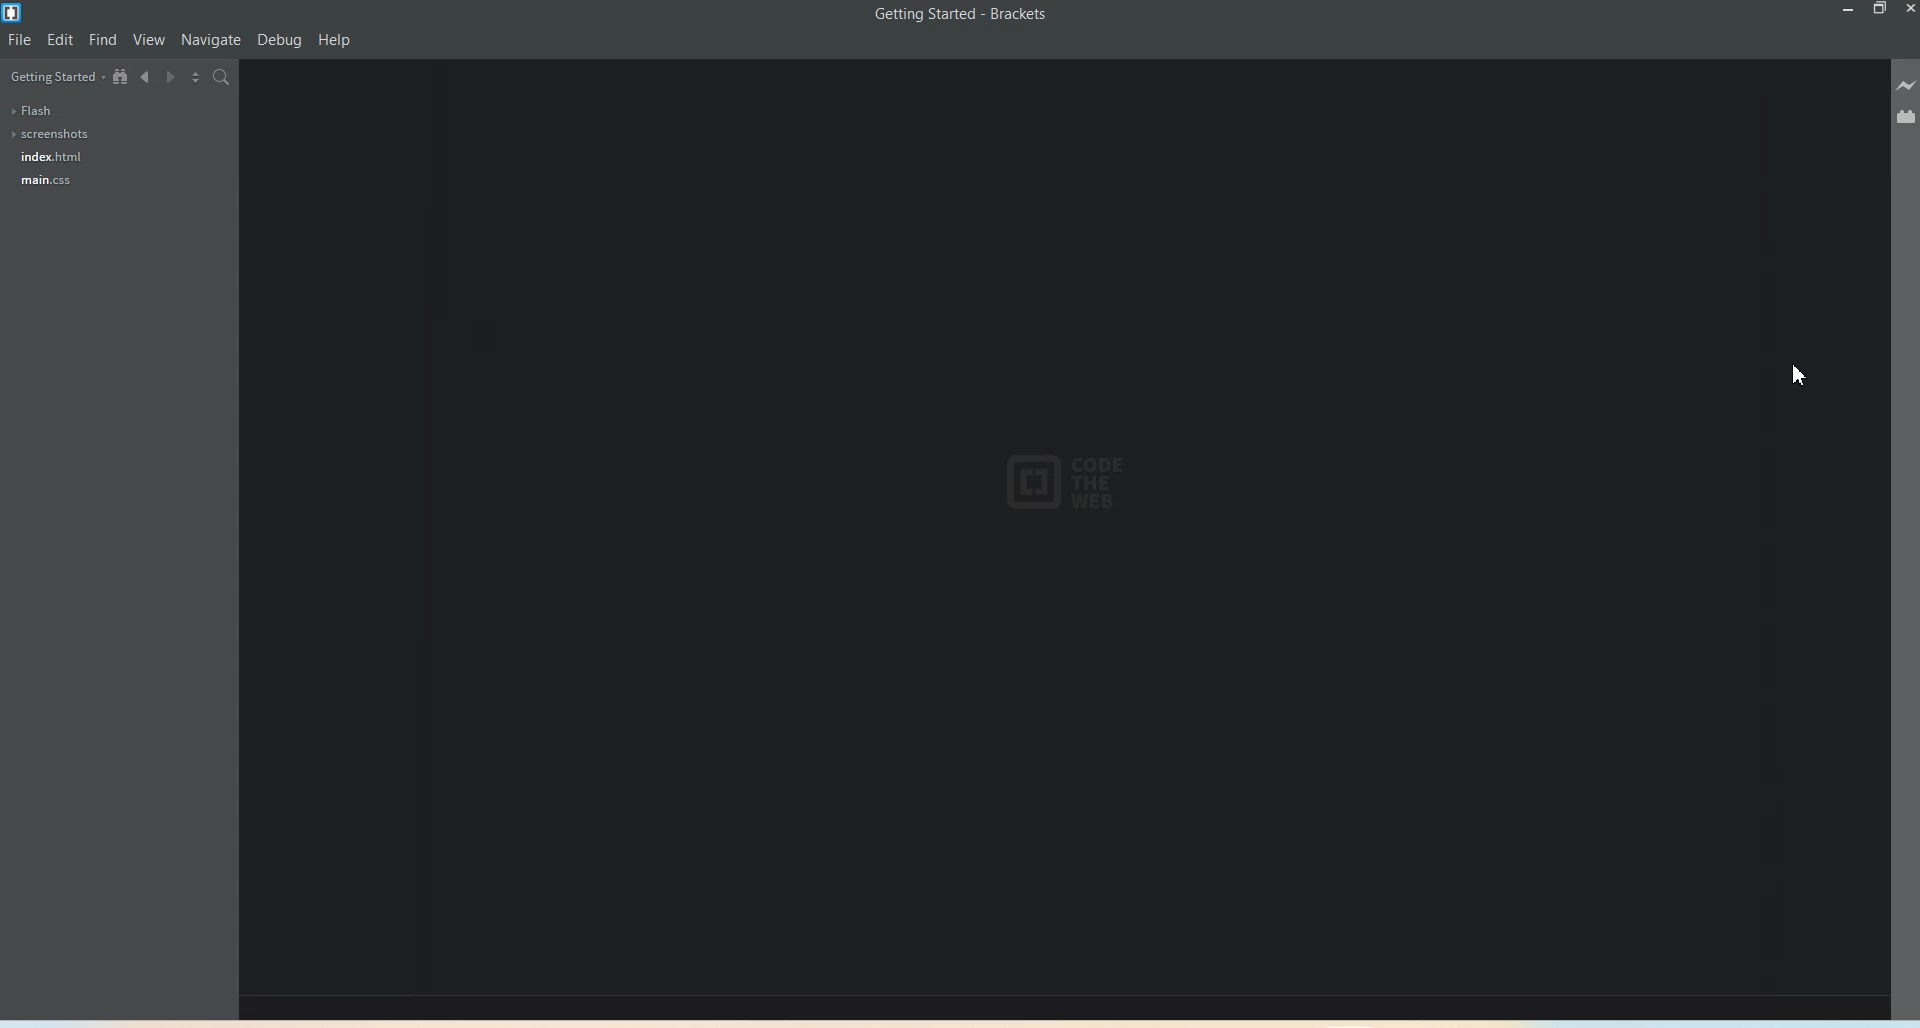  What do you see at coordinates (1906, 117) in the screenshot?
I see `Extension Manager` at bounding box center [1906, 117].